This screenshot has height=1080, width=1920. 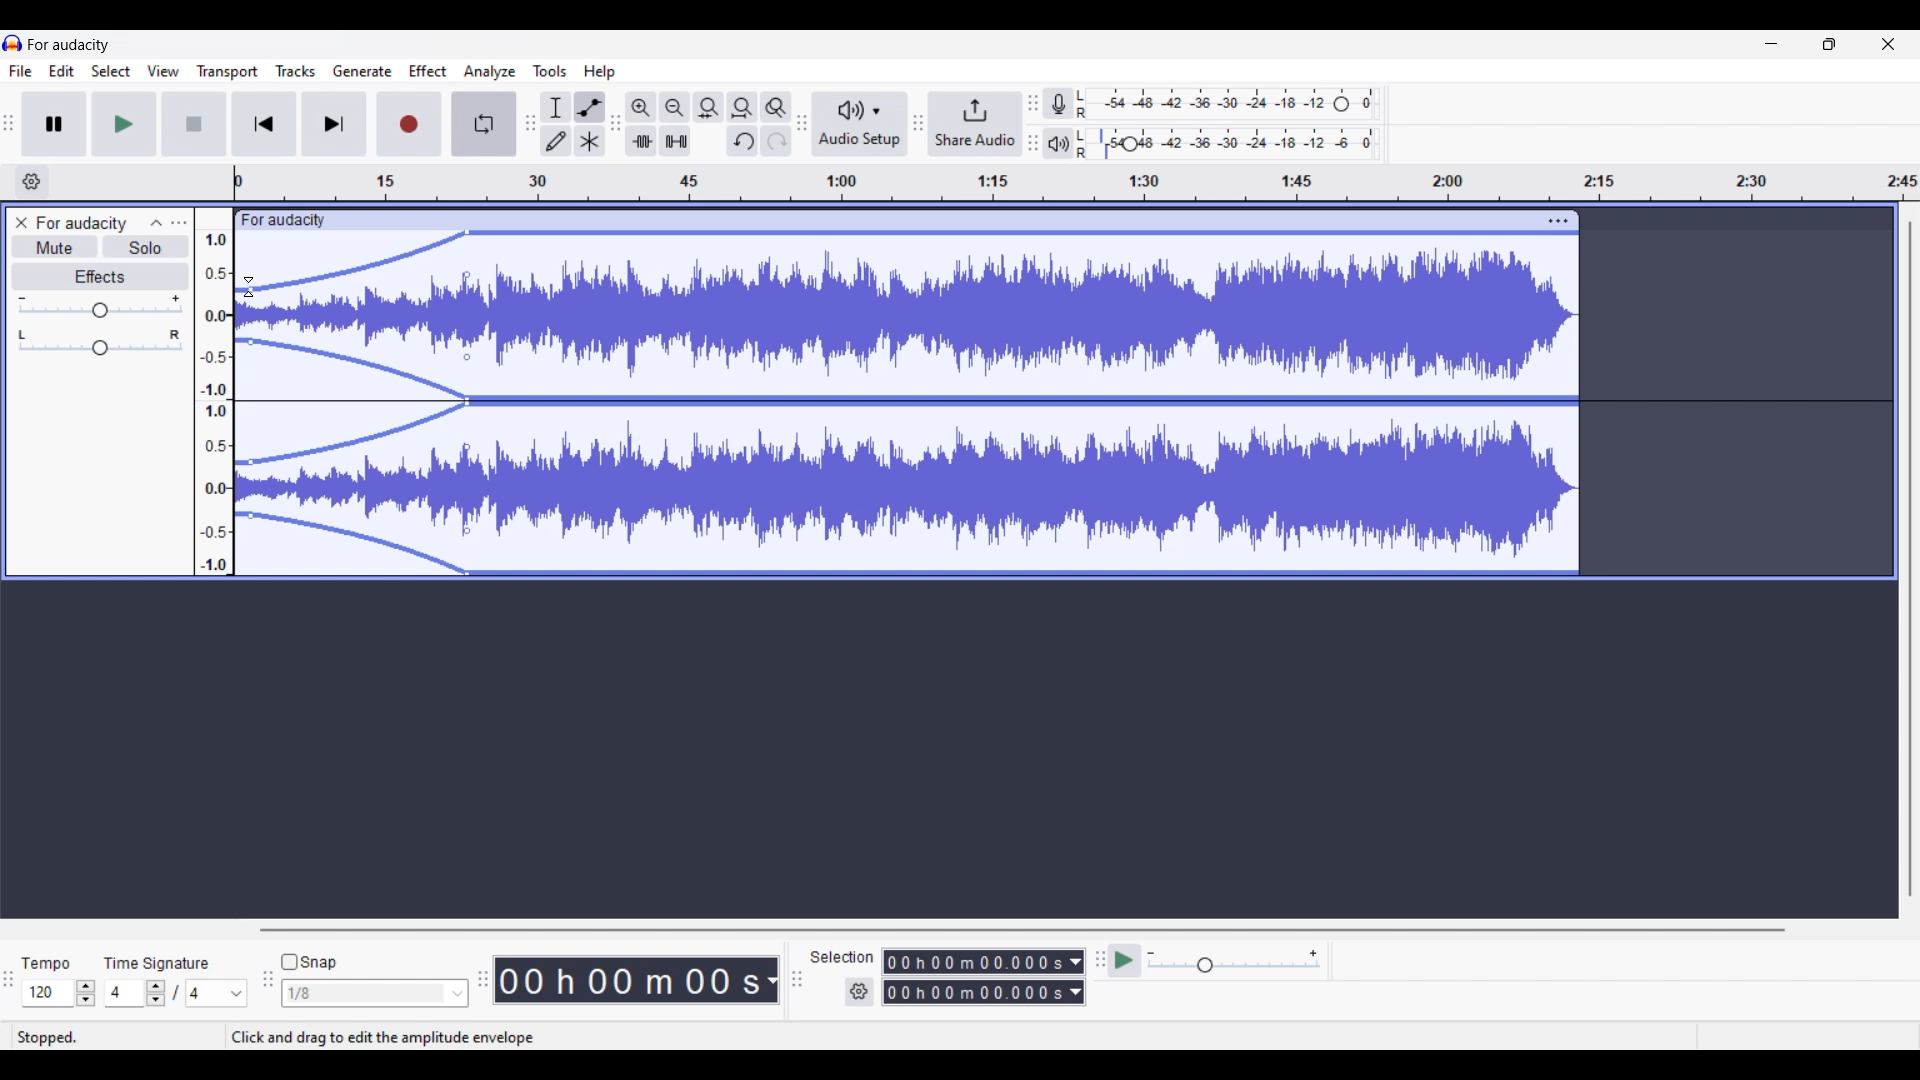 What do you see at coordinates (1830, 44) in the screenshot?
I see `Show in smaller tab` at bounding box center [1830, 44].